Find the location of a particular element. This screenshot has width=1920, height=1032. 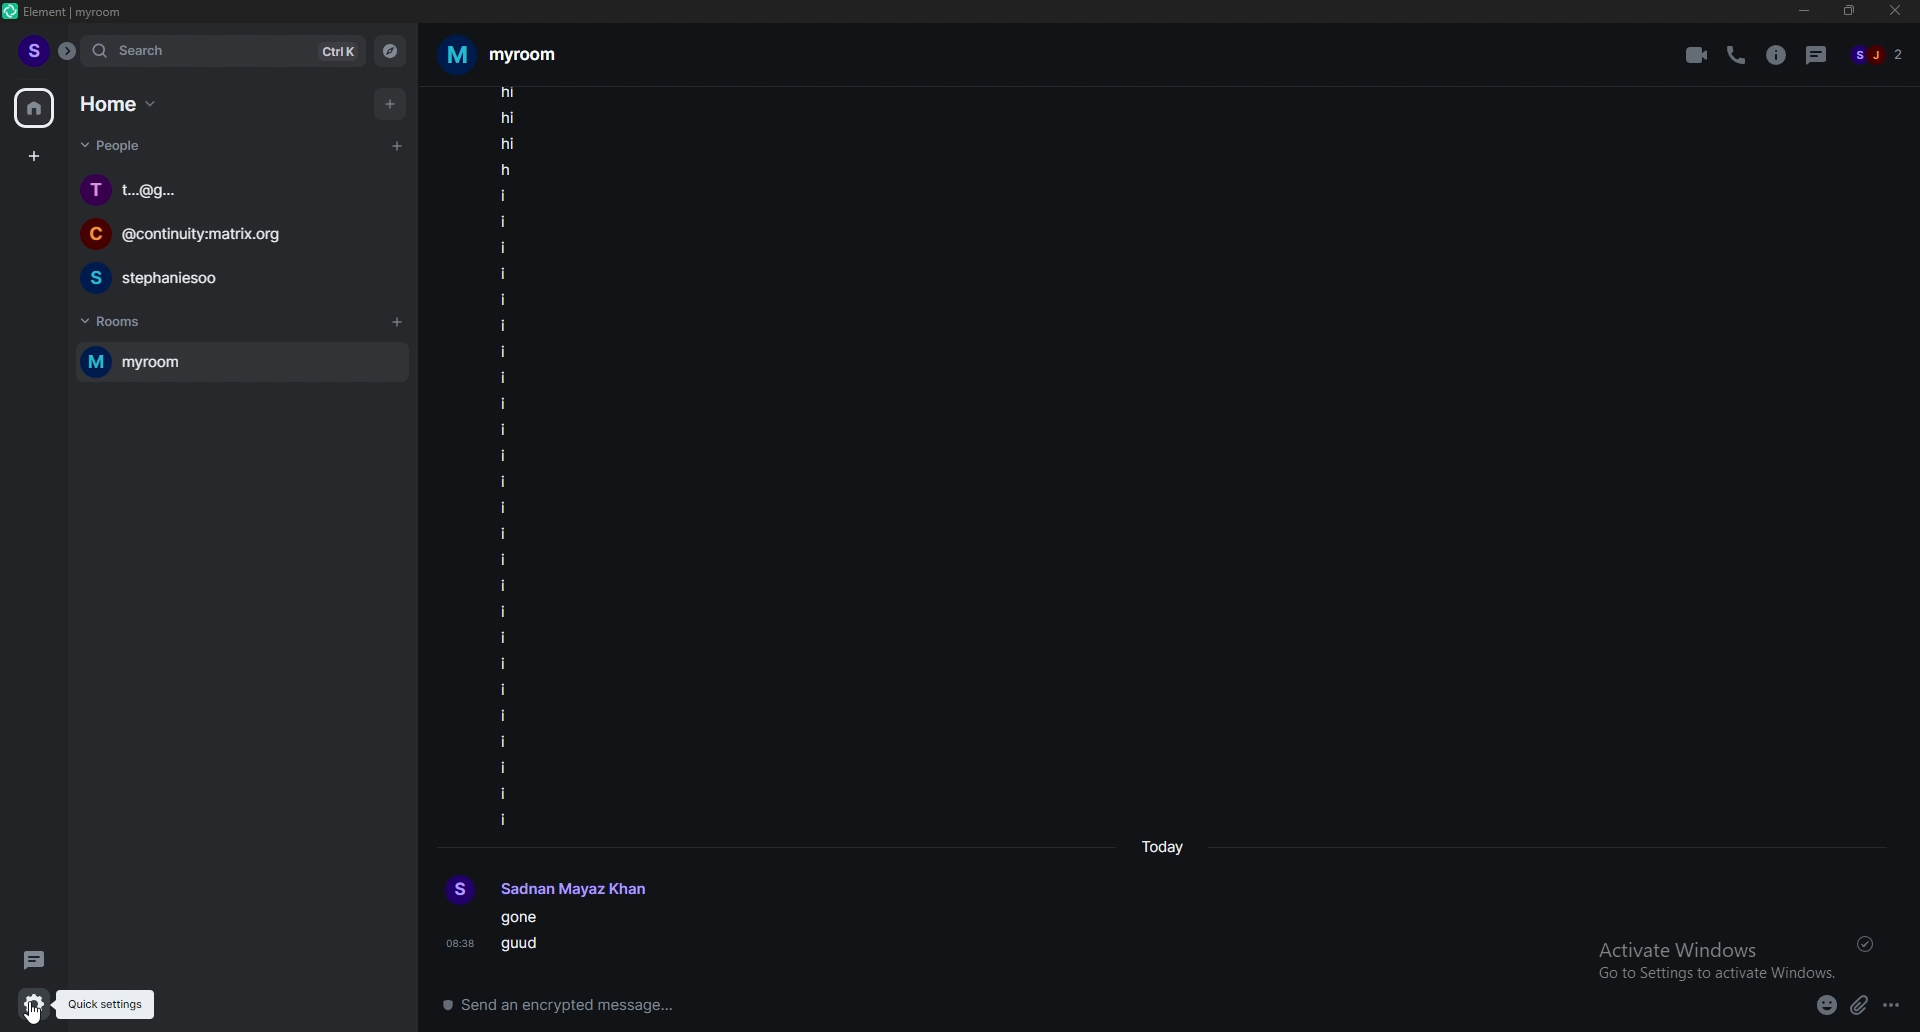

create a space is located at coordinates (35, 156).